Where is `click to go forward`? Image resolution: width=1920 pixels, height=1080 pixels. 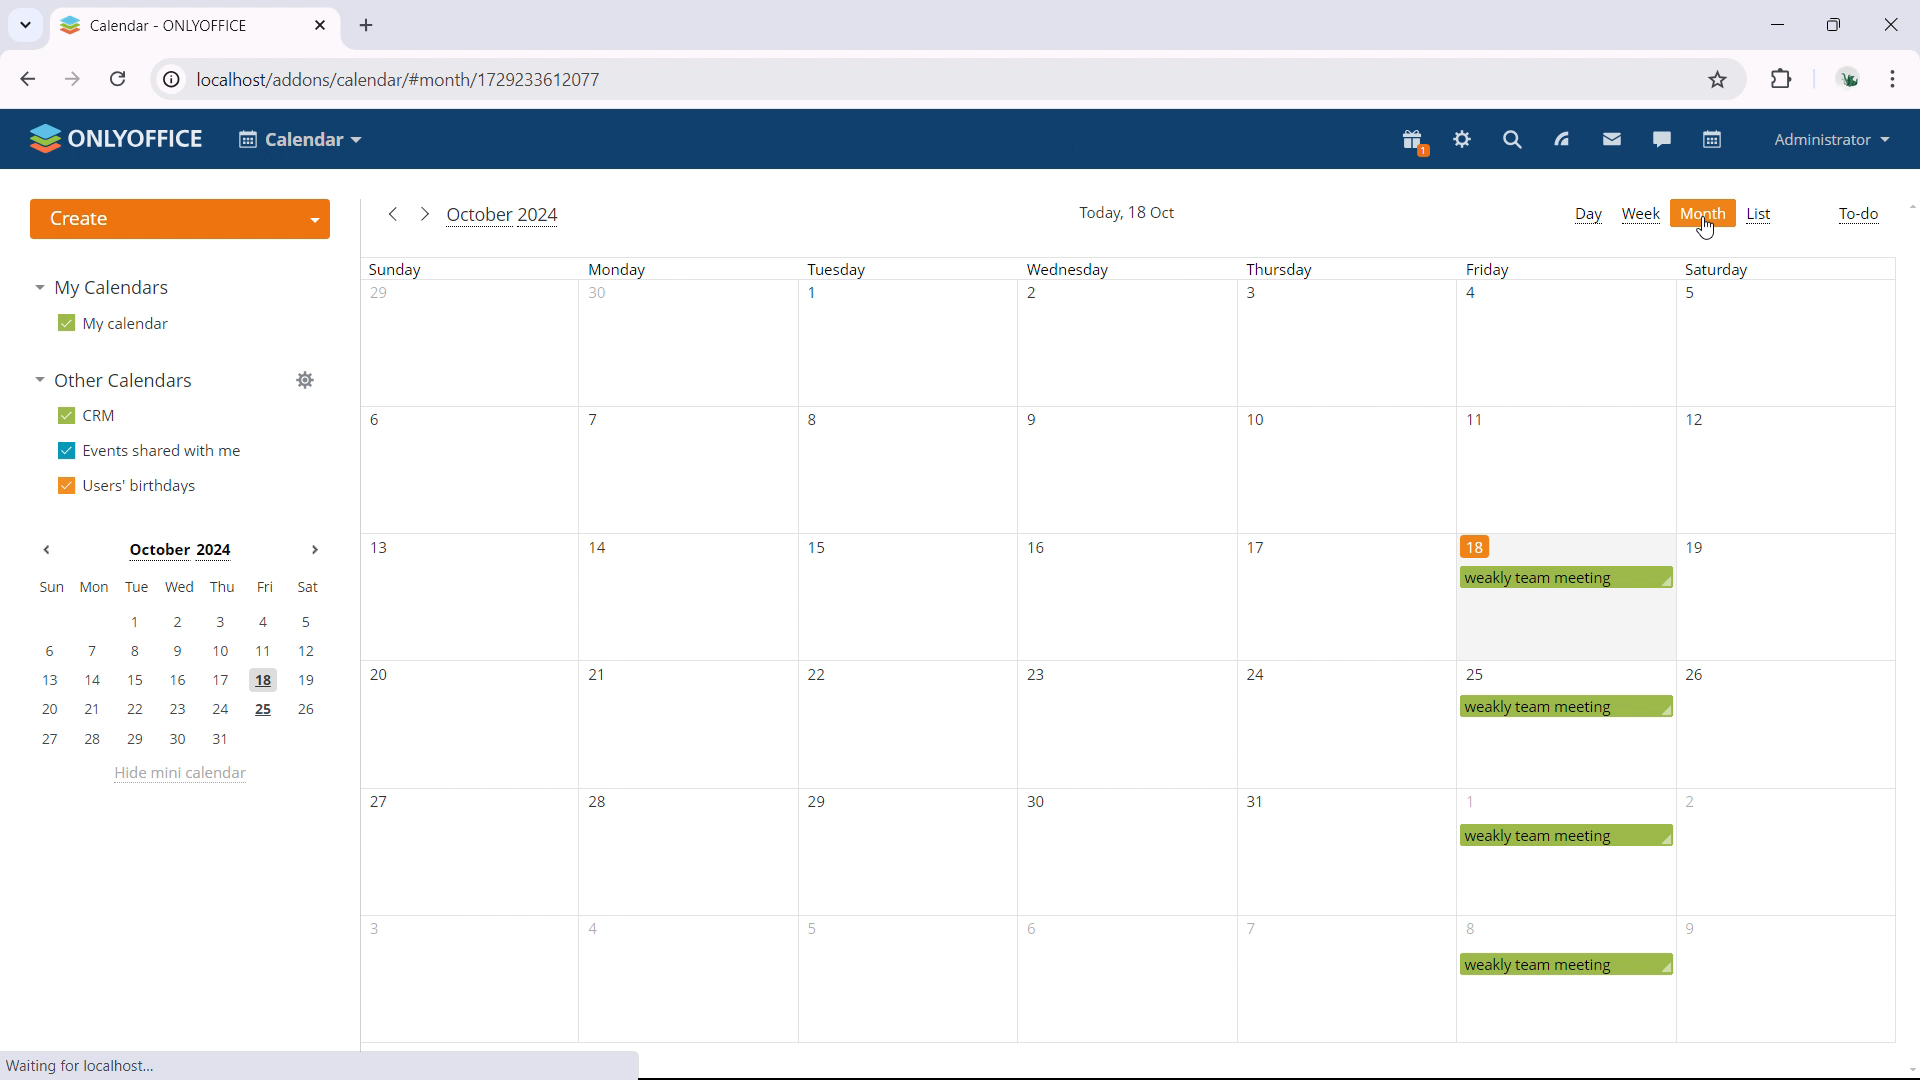 click to go forward is located at coordinates (71, 78).